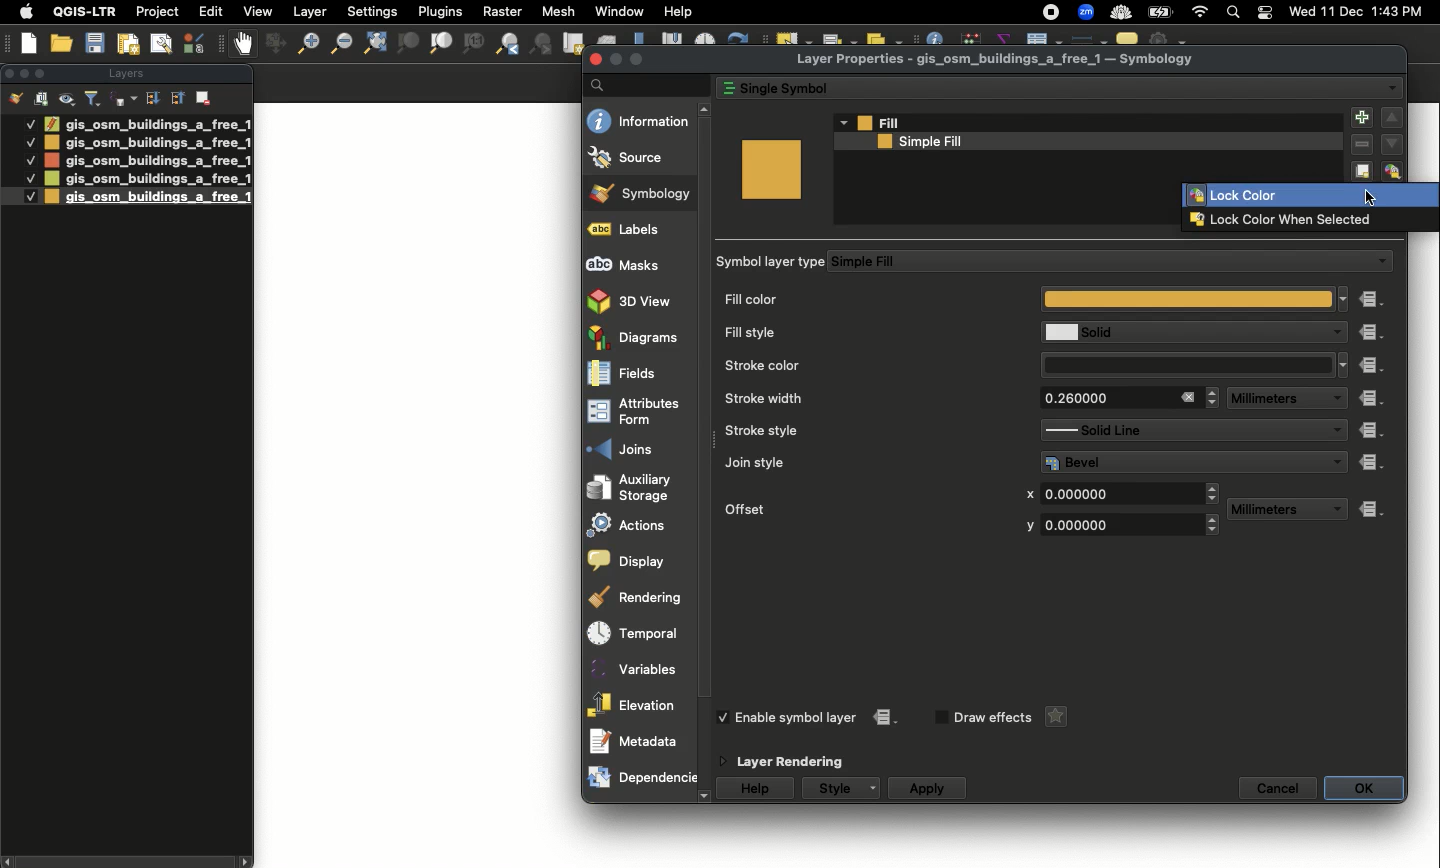 The height and width of the screenshot is (868, 1440). What do you see at coordinates (374, 12) in the screenshot?
I see `Settings` at bounding box center [374, 12].